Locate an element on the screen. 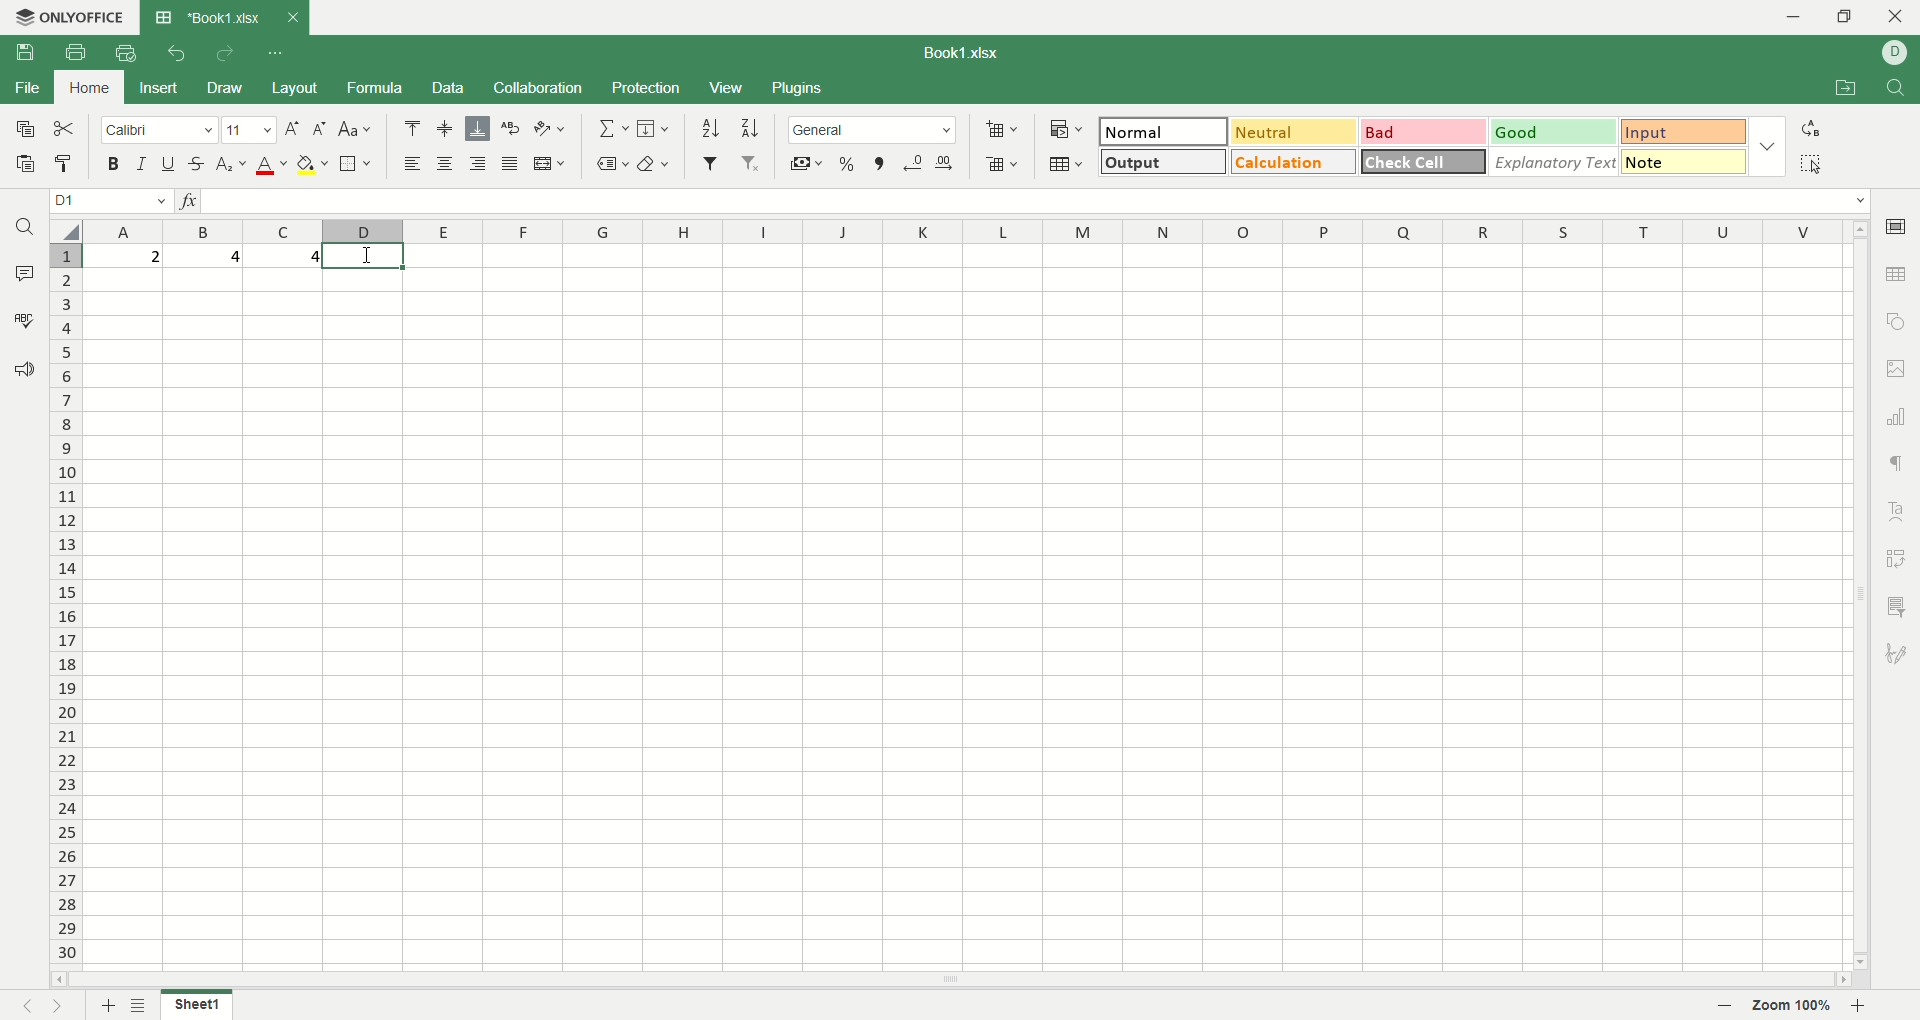 The image size is (1920, 1020). account is located at coordinates (1895, 54).